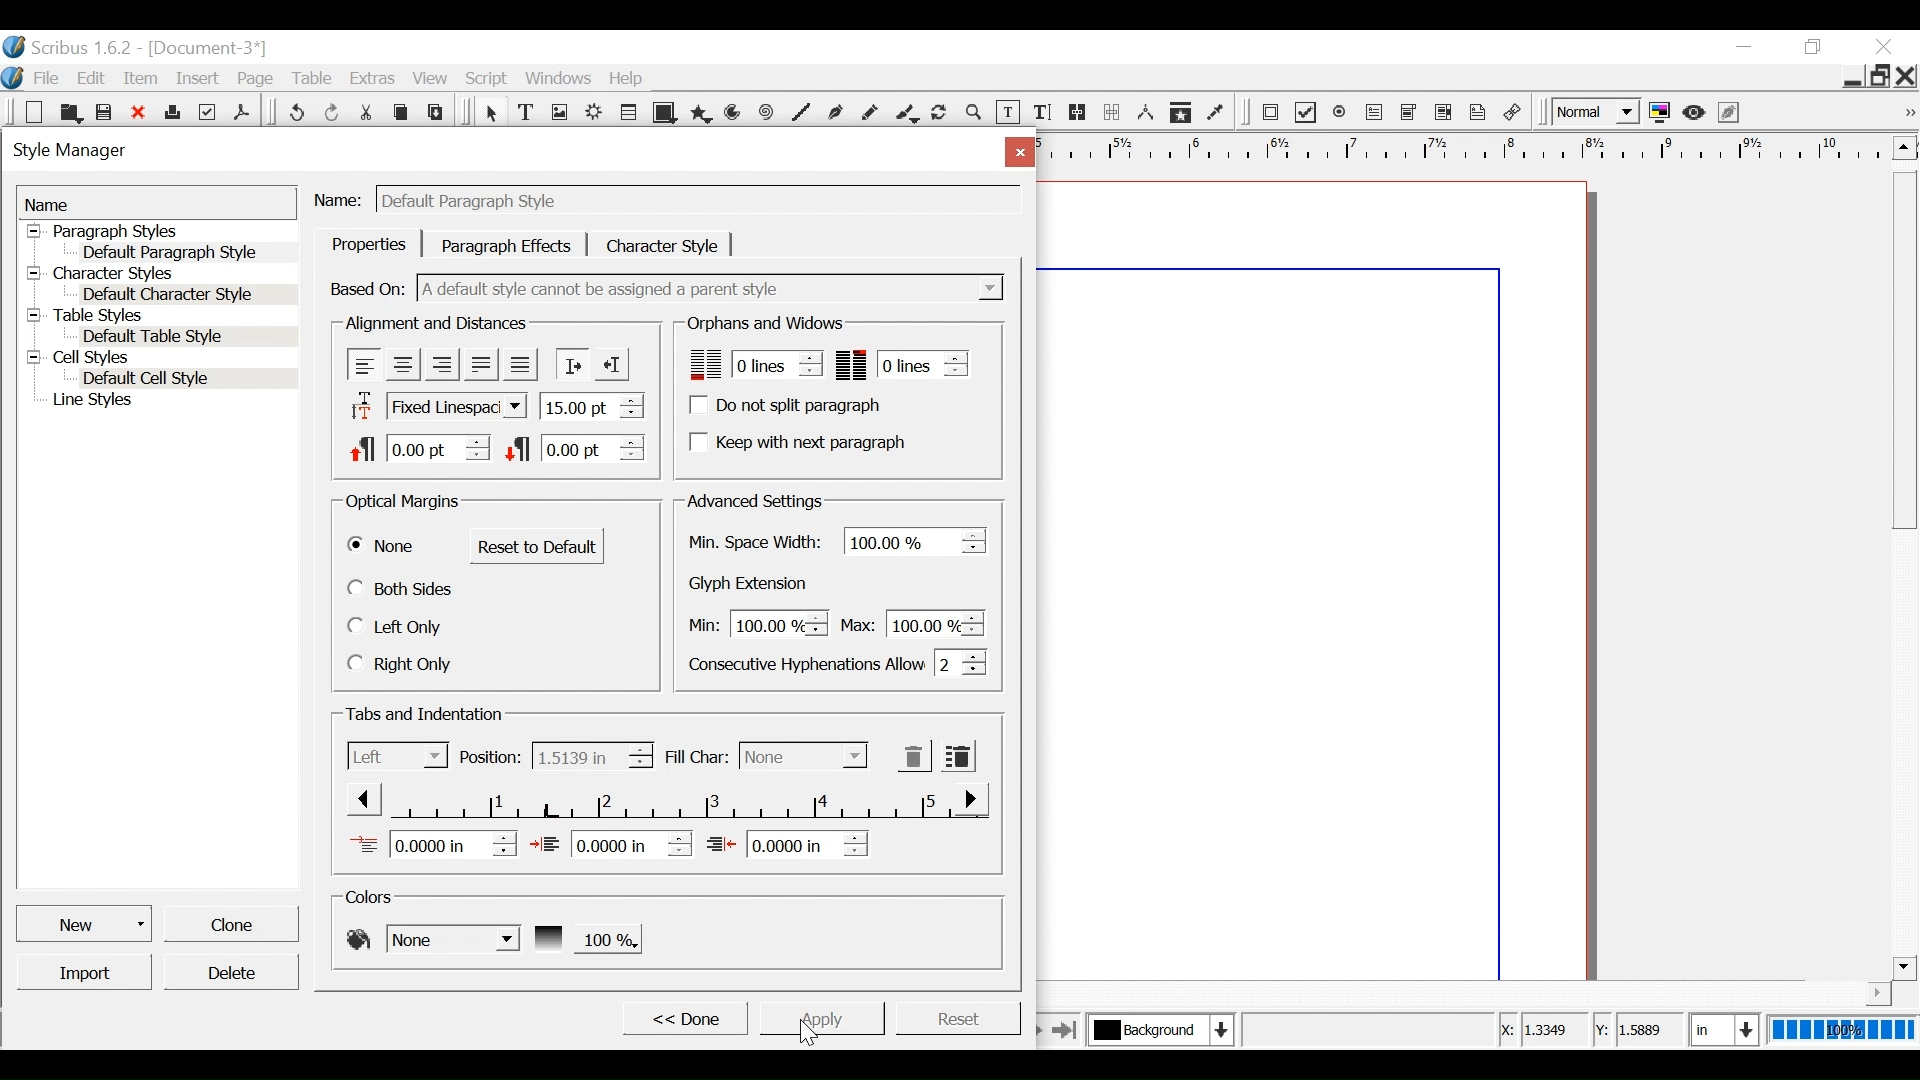  What do you see at coordinates (399, 663) in the screenshot?
I see `(un)select Right only` at bounding box center [399, 663].